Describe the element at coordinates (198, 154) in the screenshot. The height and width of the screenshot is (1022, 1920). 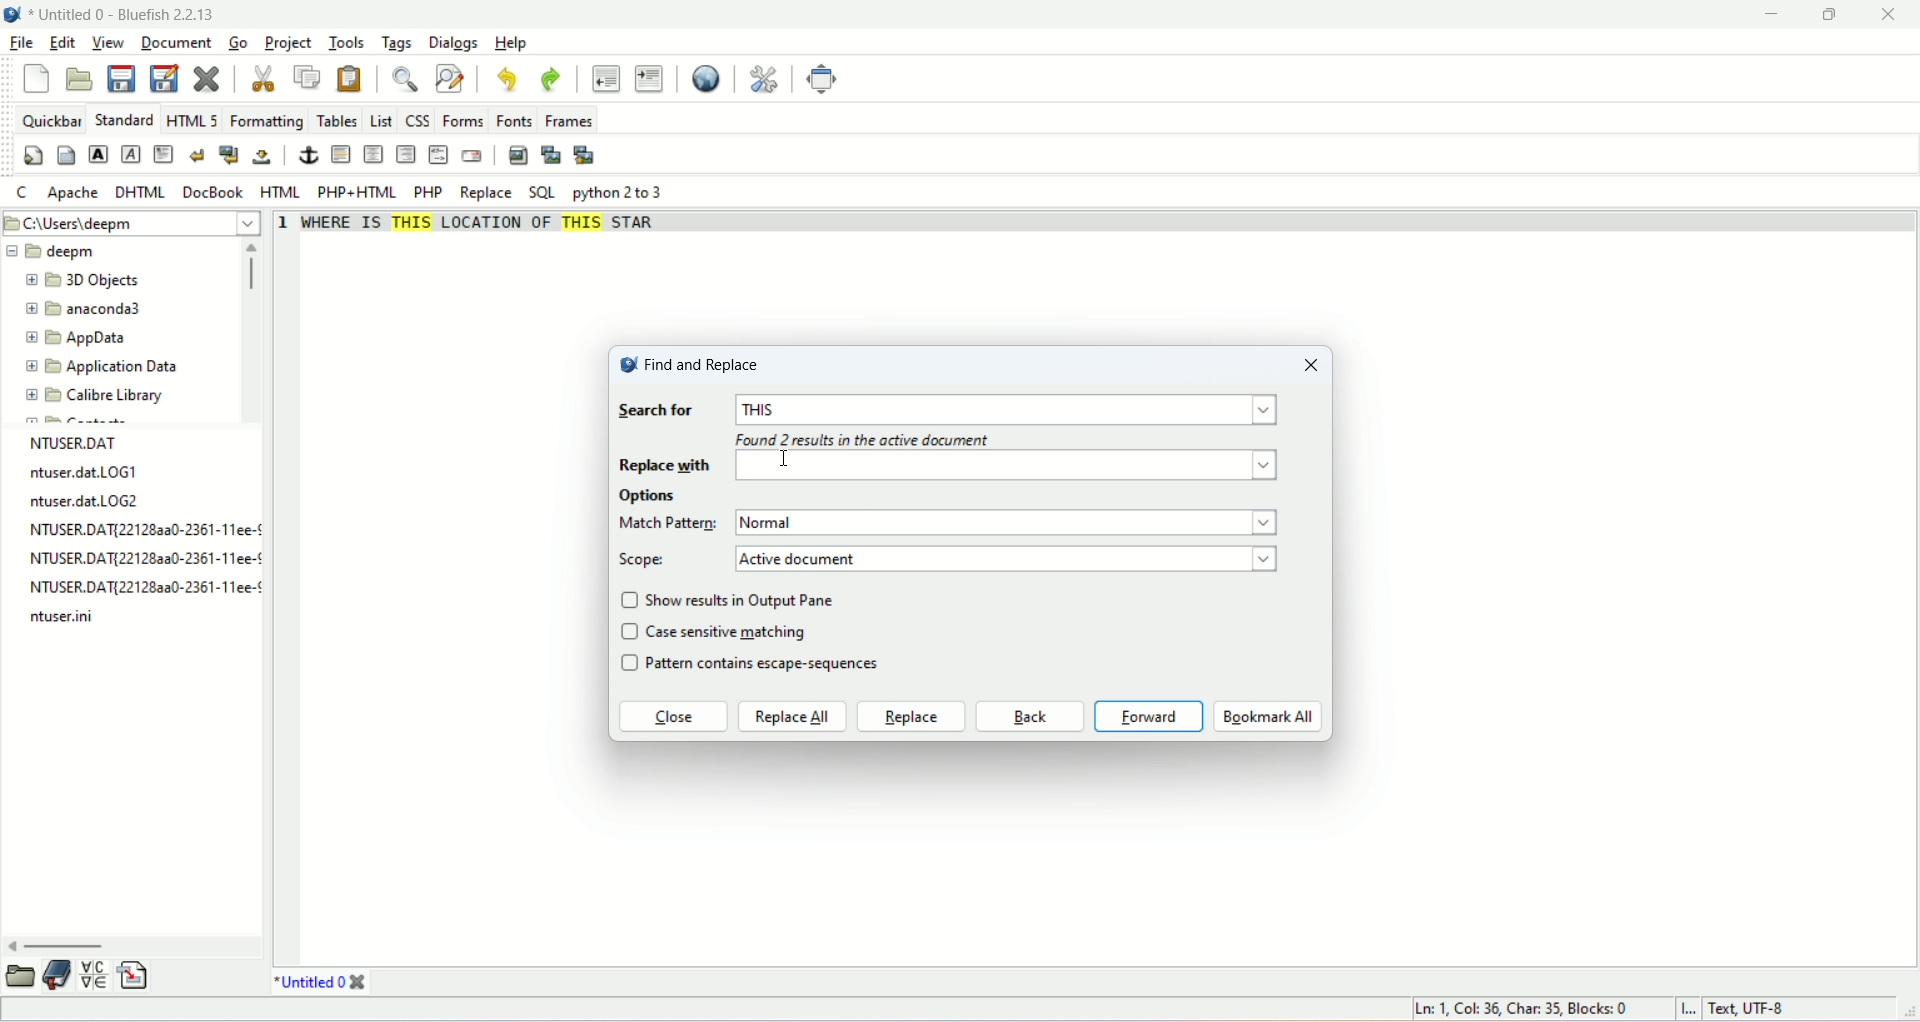
I see `break` at that location.